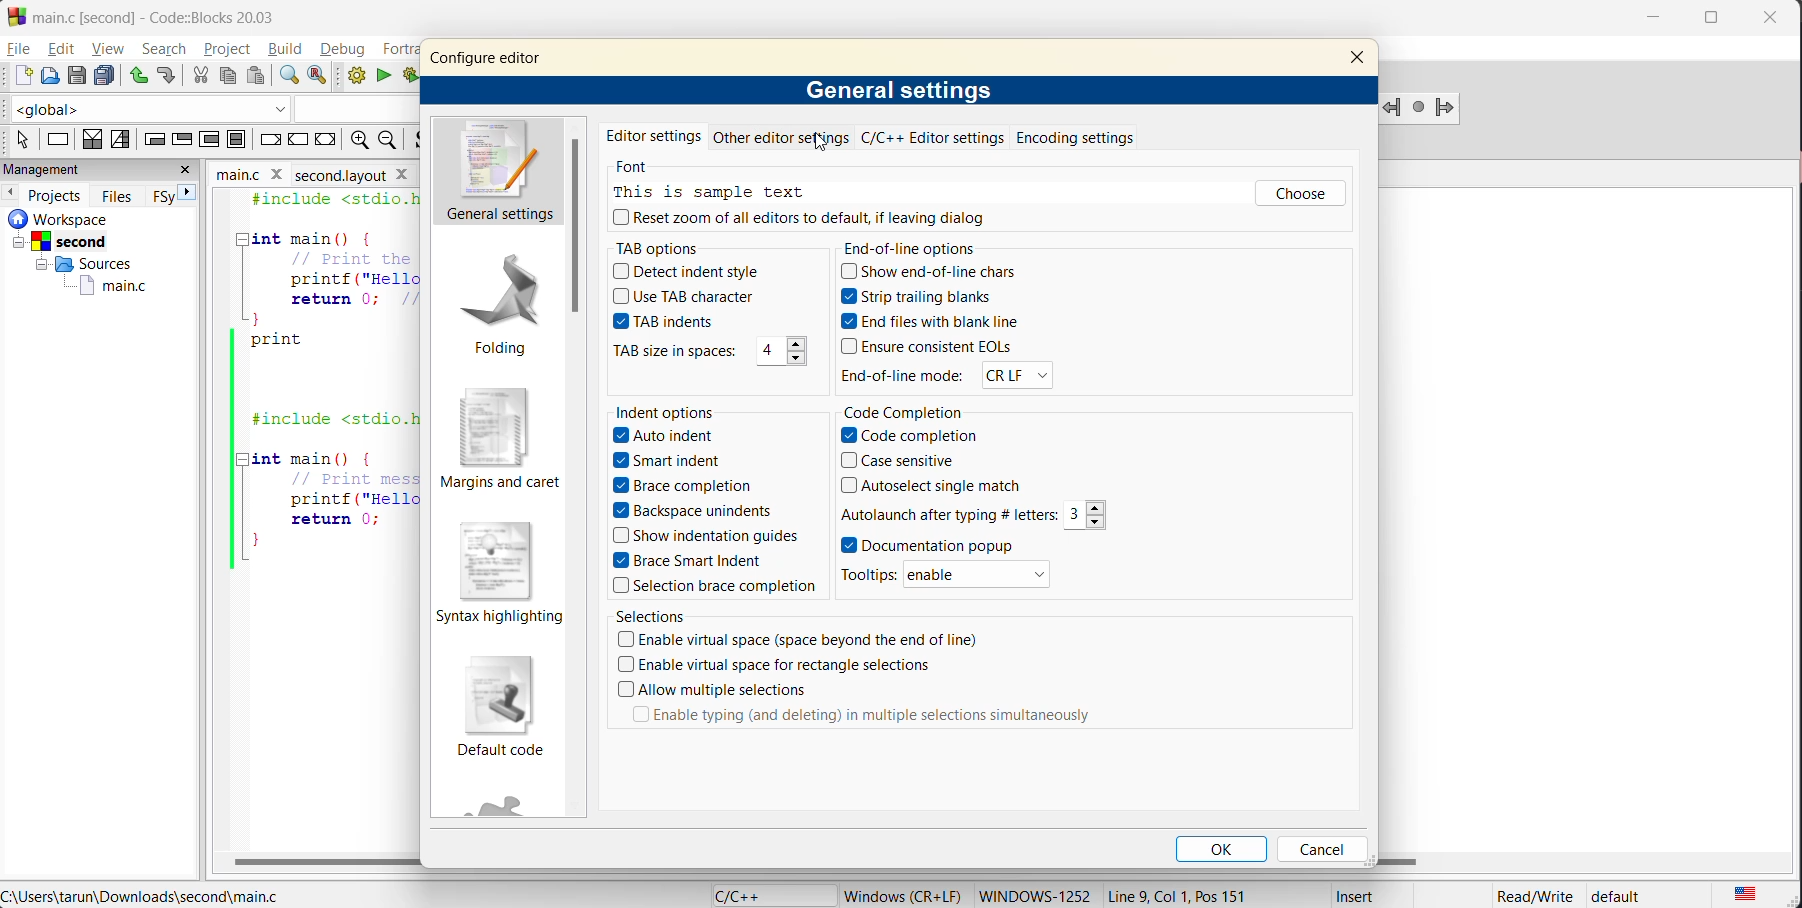 Image resolution: width=1802 pixels, height=908 pixels. I want to click on metadata, so click(903, 892).